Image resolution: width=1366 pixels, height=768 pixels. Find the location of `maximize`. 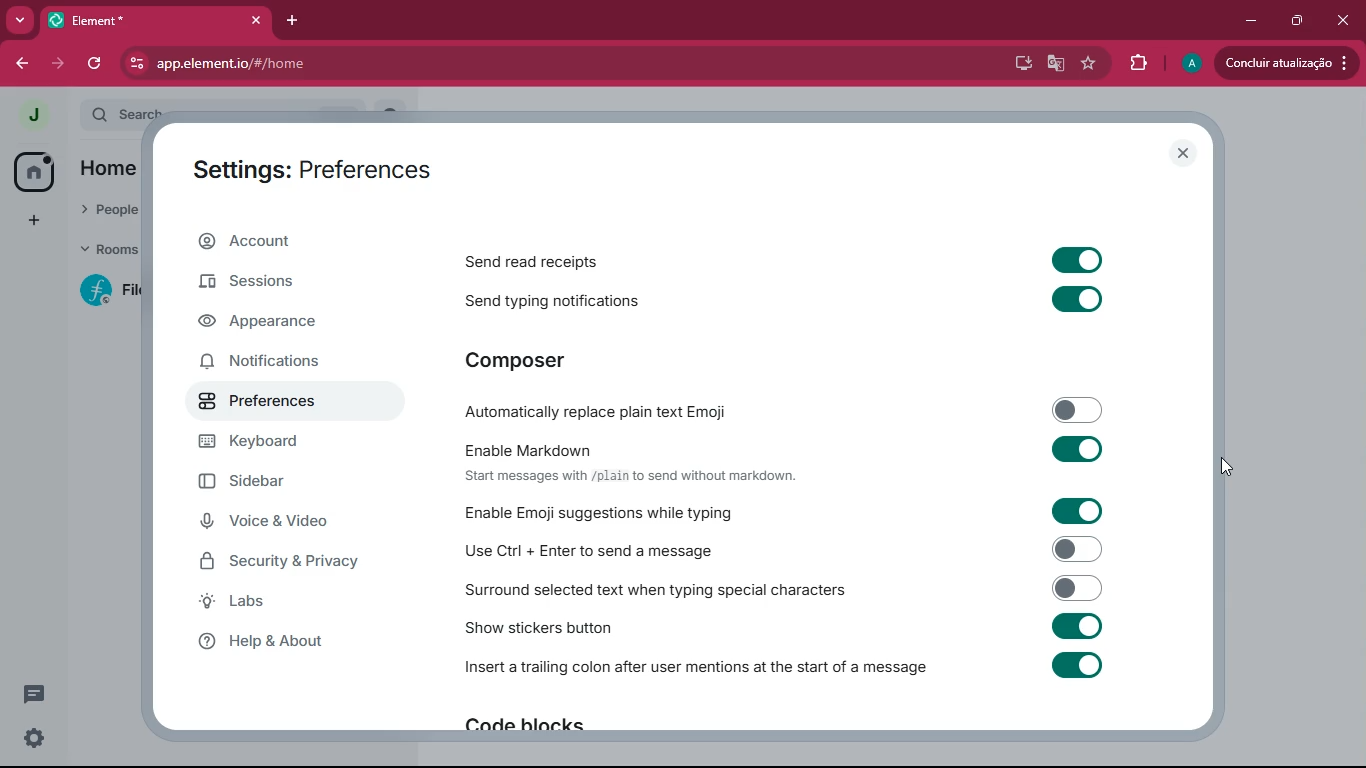

maximize is located at coordinates (1295, 19).